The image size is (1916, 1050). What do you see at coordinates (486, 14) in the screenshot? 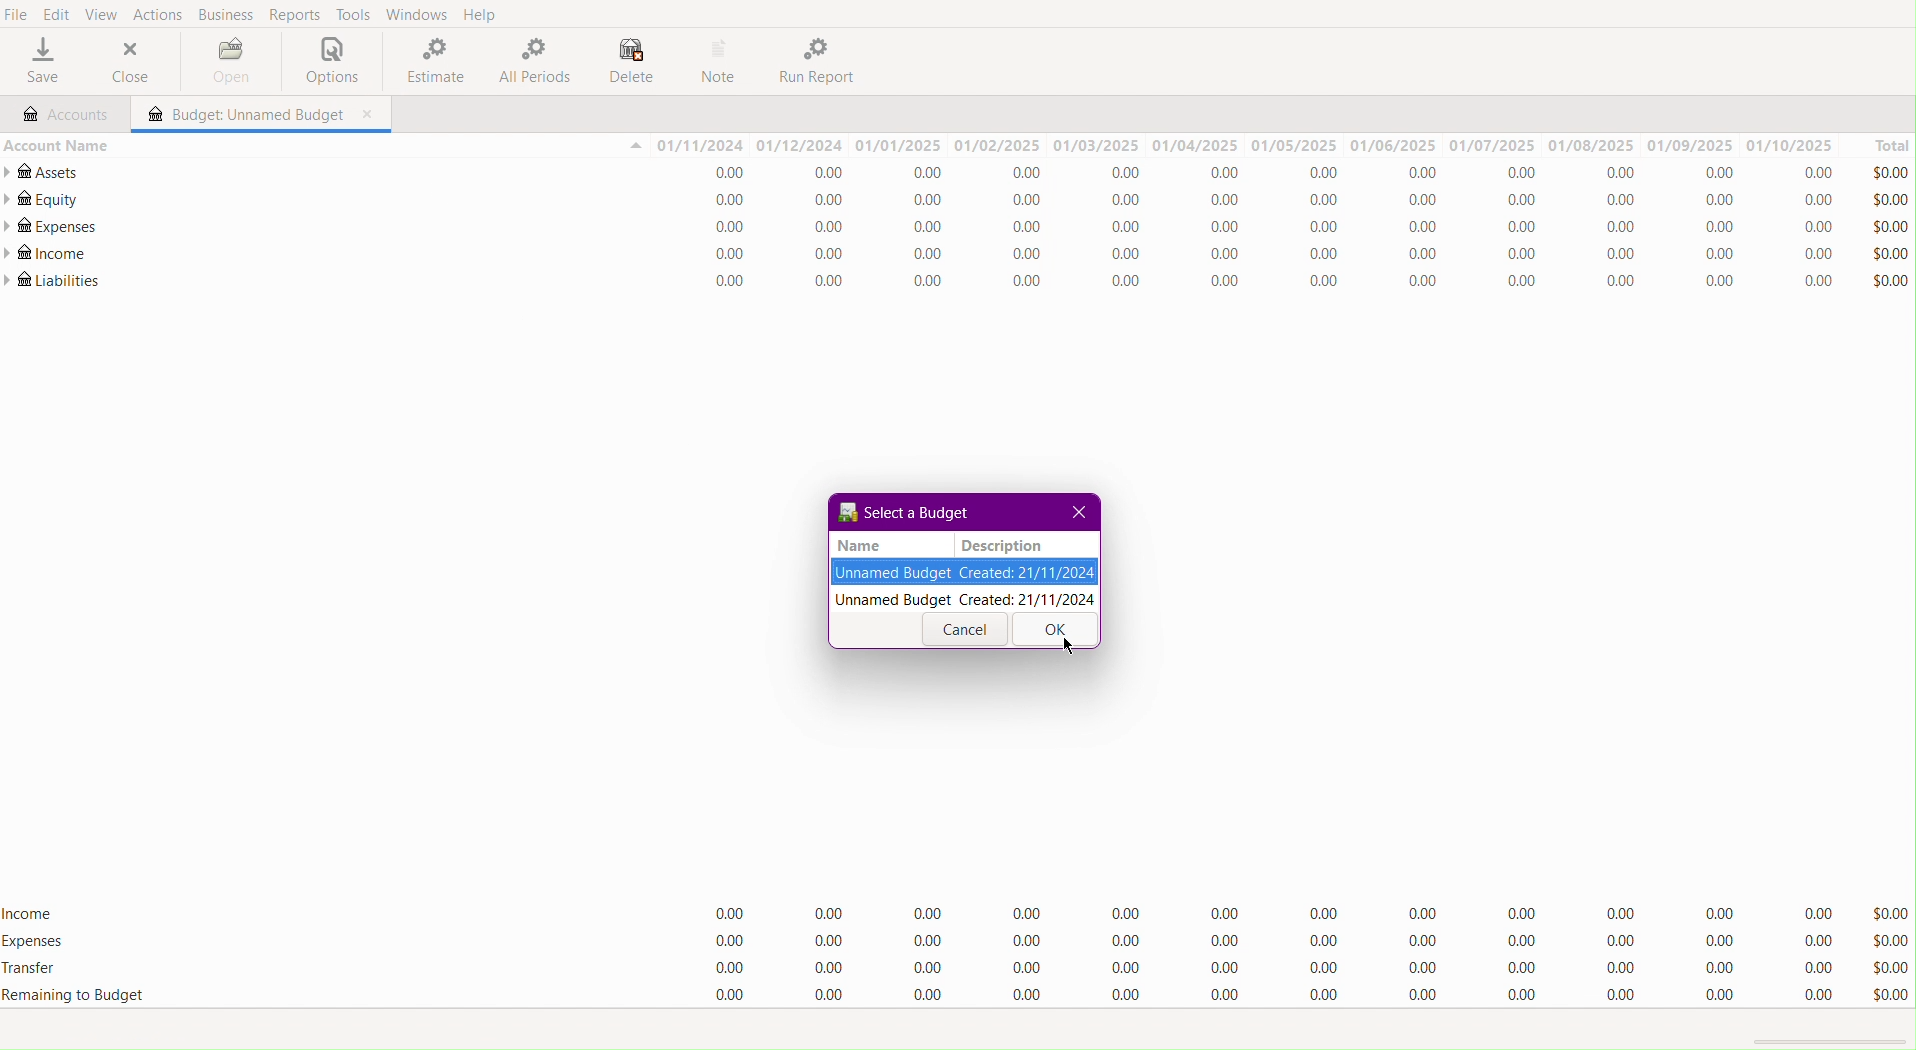
I see `Help` at bounding box center [486, 14].